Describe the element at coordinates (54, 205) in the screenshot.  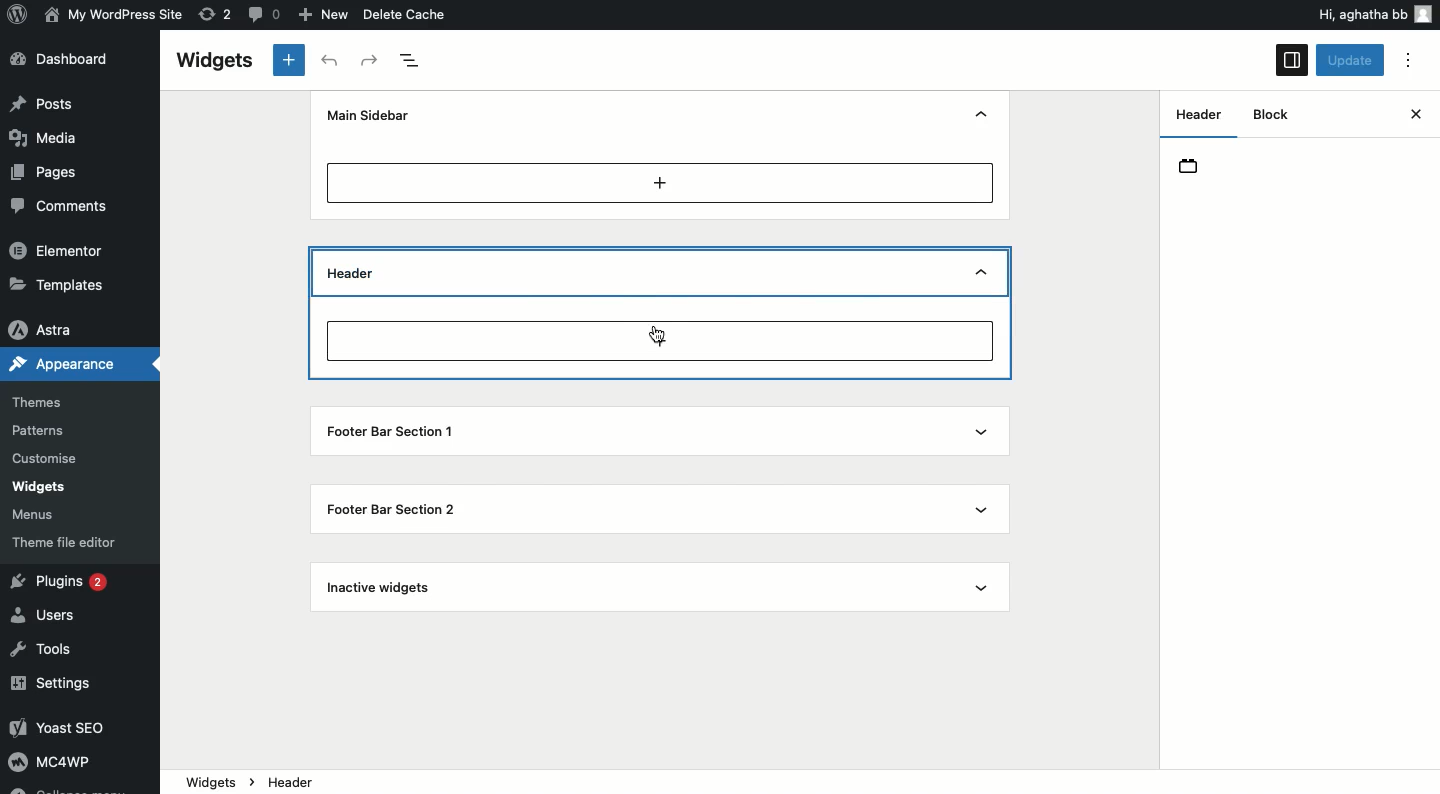
I see `Comments` at that location.